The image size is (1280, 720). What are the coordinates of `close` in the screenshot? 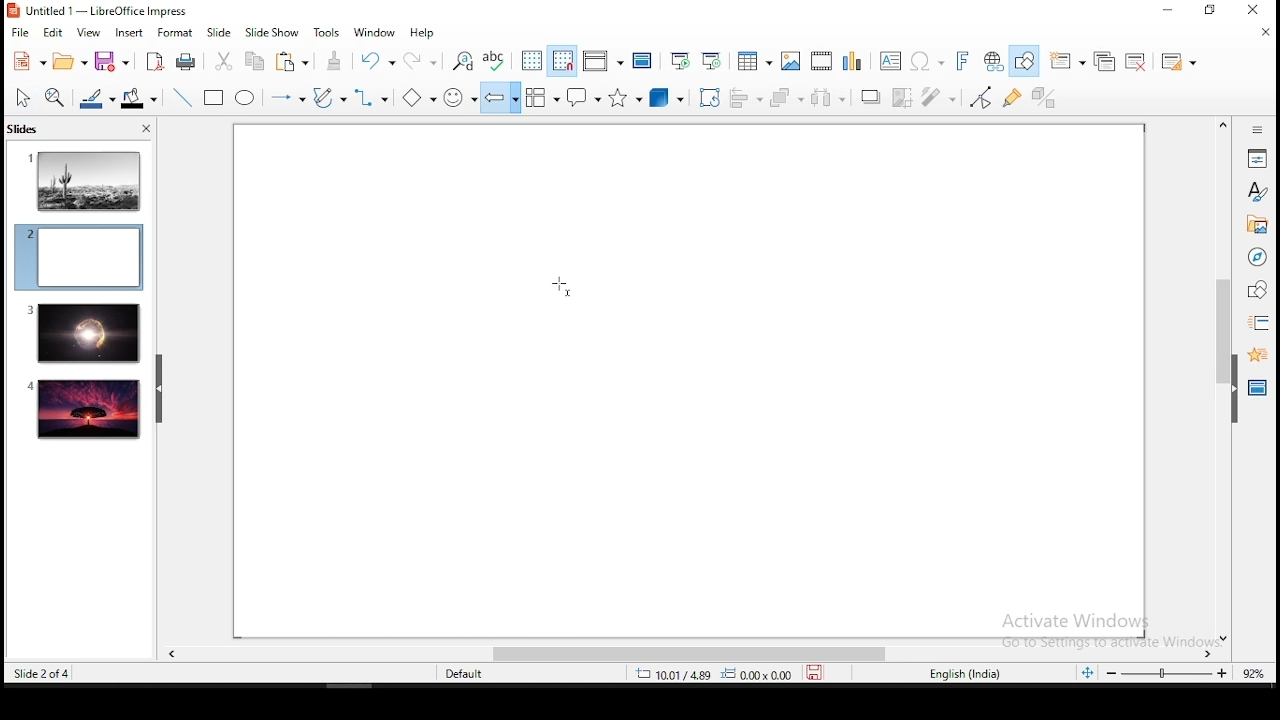 It's located at (1261, 34).